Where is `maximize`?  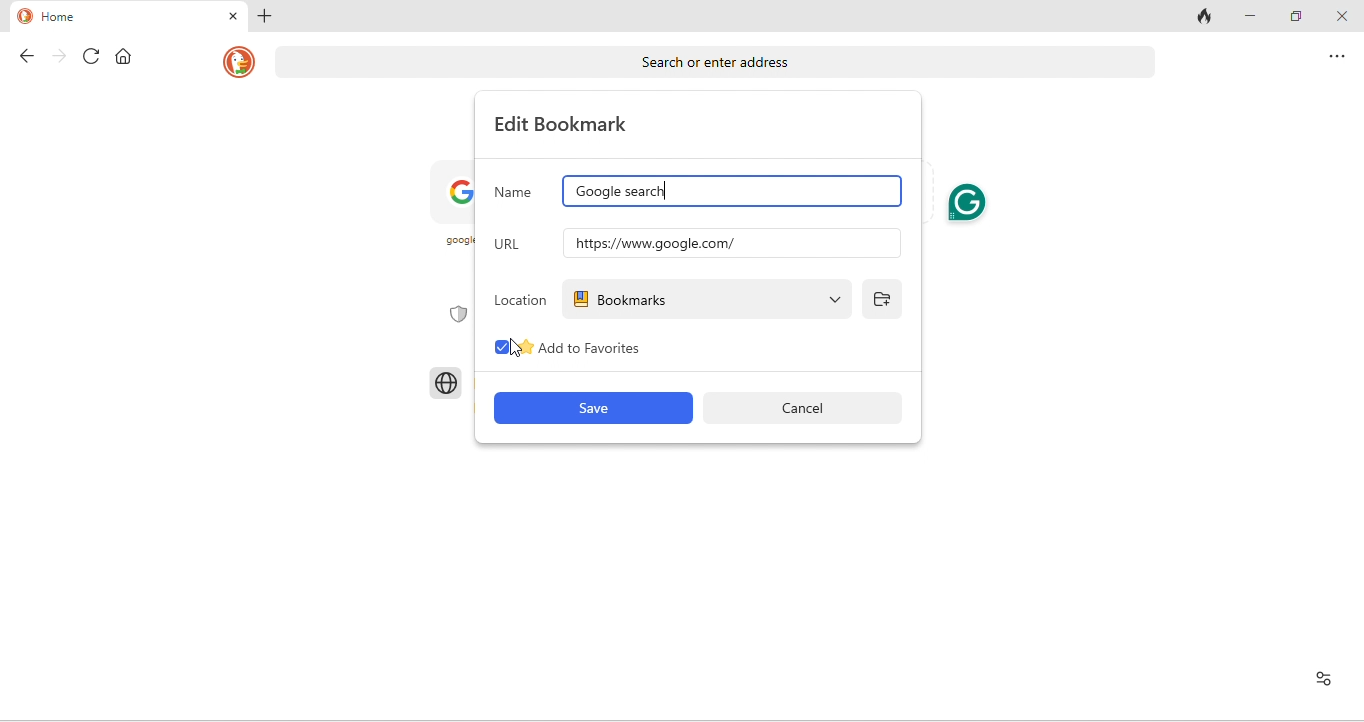 maximize is located at coordinates (1293, 16).